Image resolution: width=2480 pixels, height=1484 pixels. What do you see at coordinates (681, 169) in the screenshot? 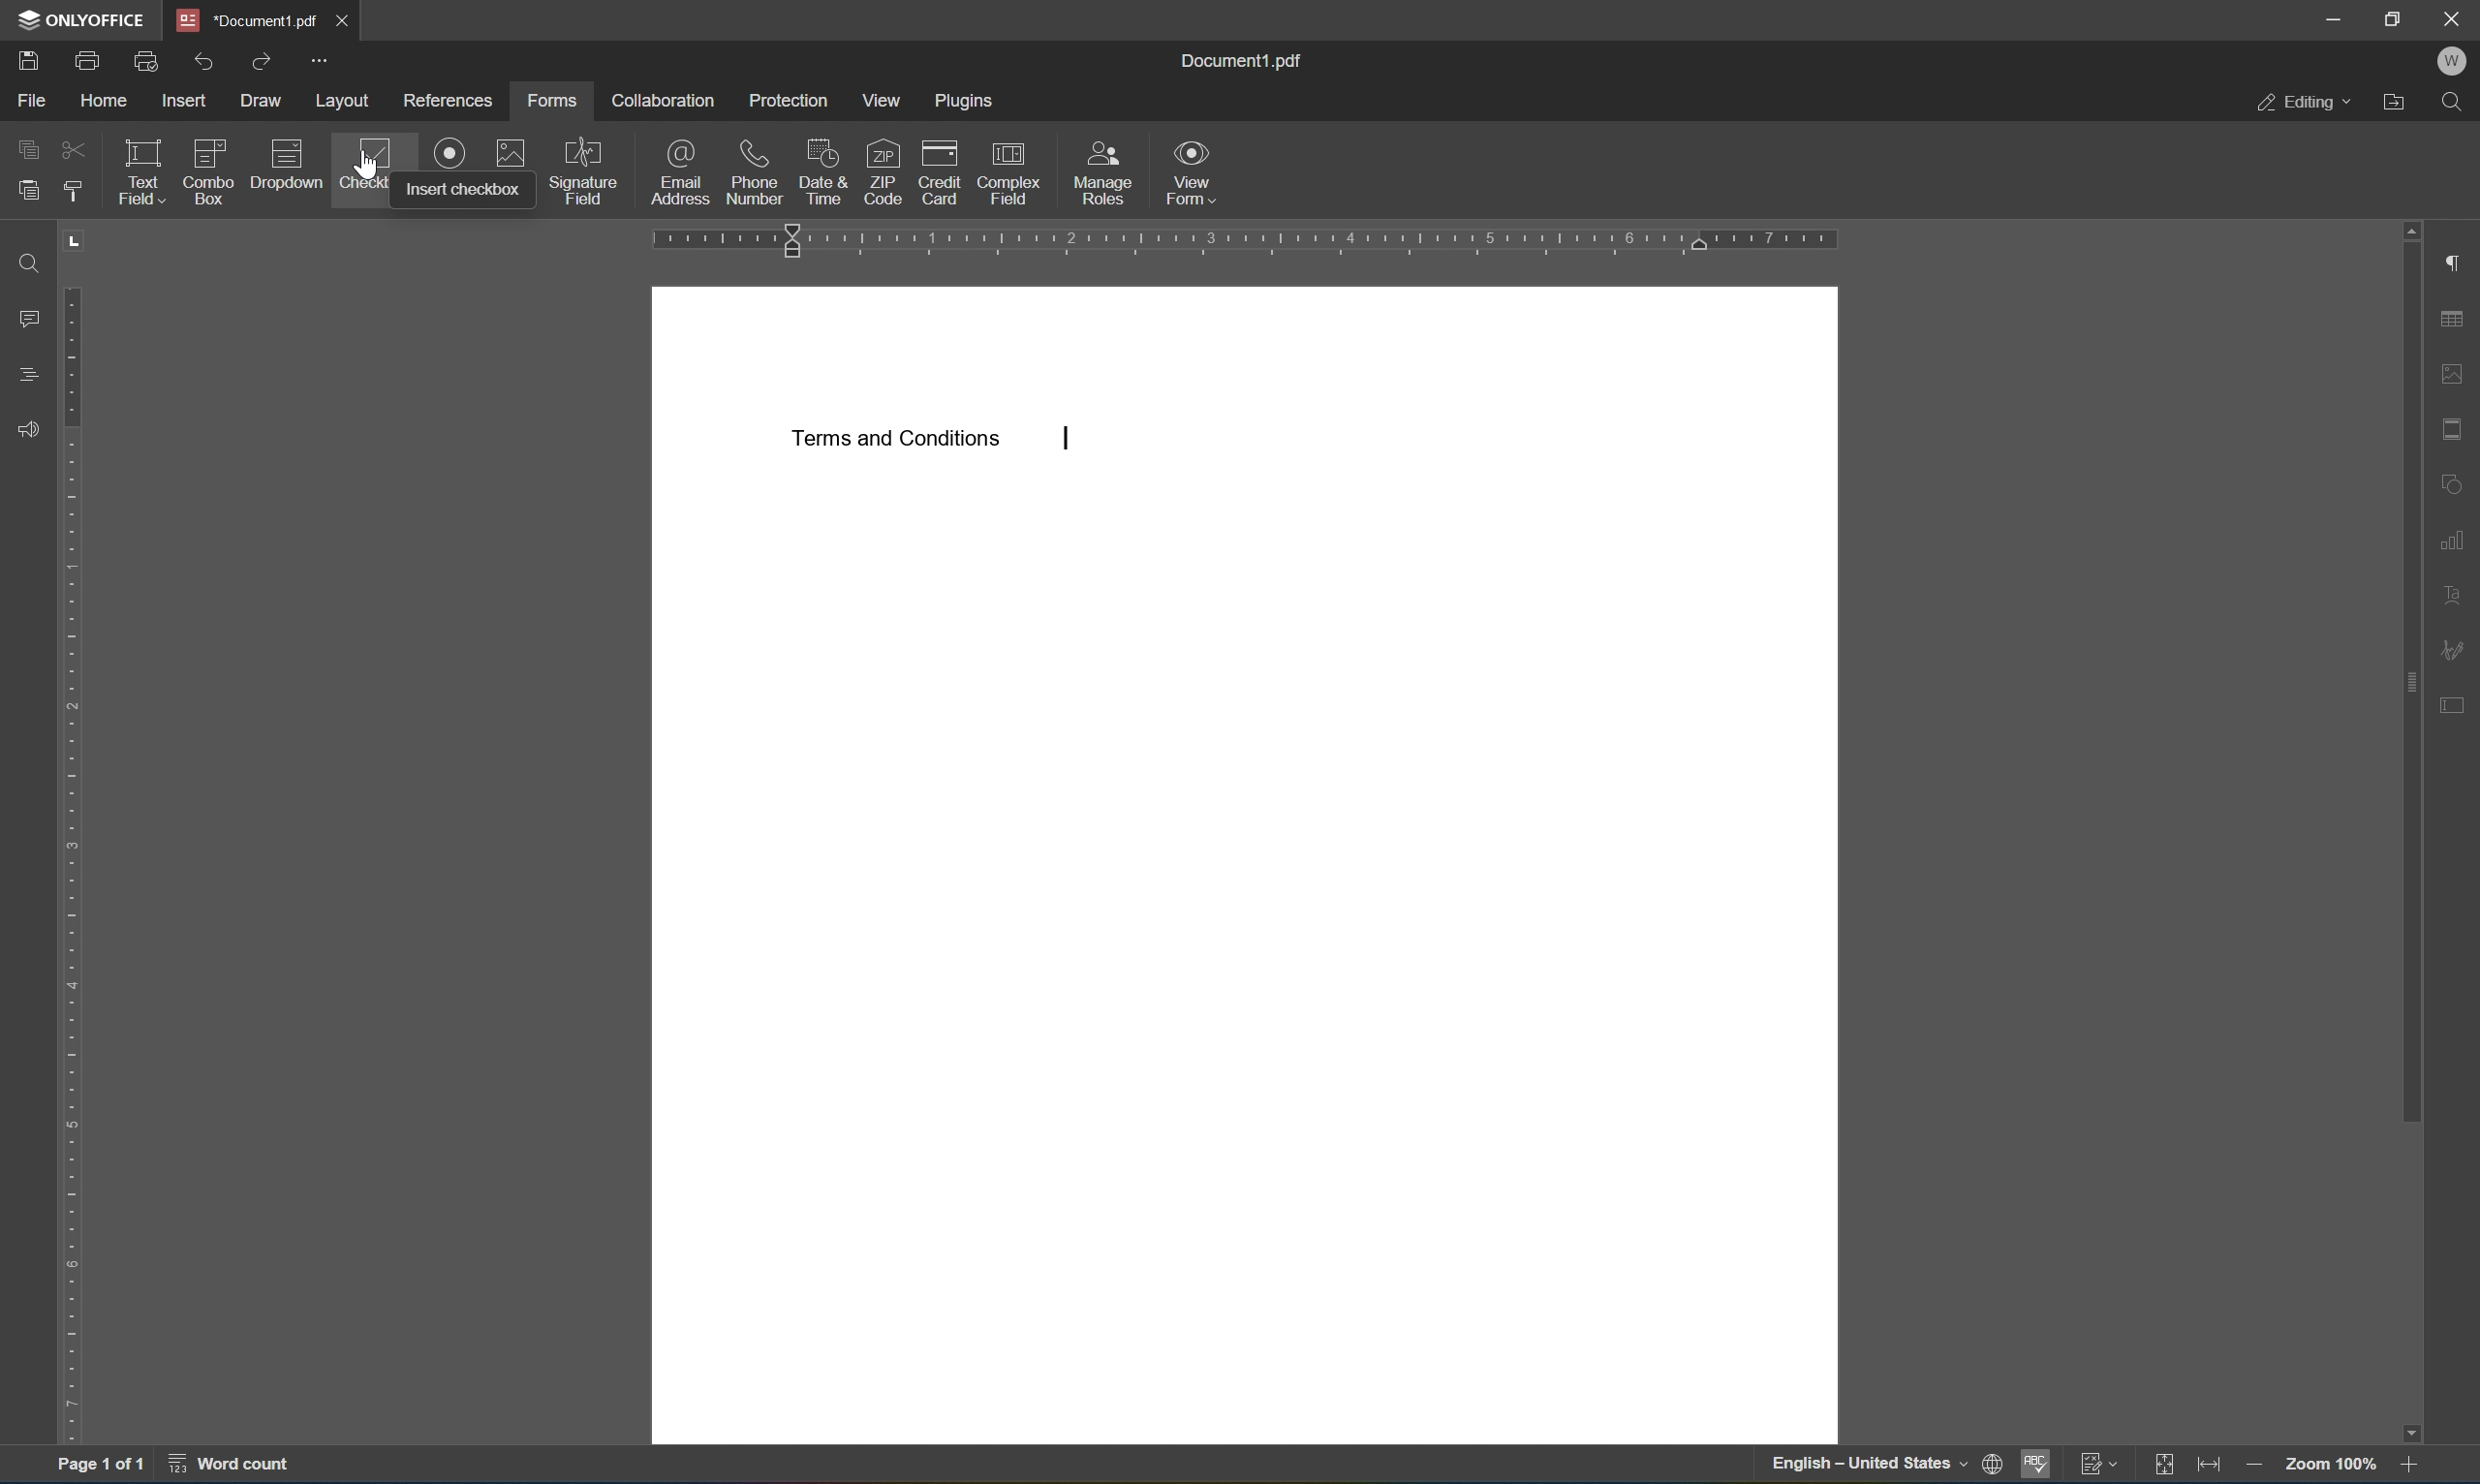
I see `email address` at bounding box center [681, 169].